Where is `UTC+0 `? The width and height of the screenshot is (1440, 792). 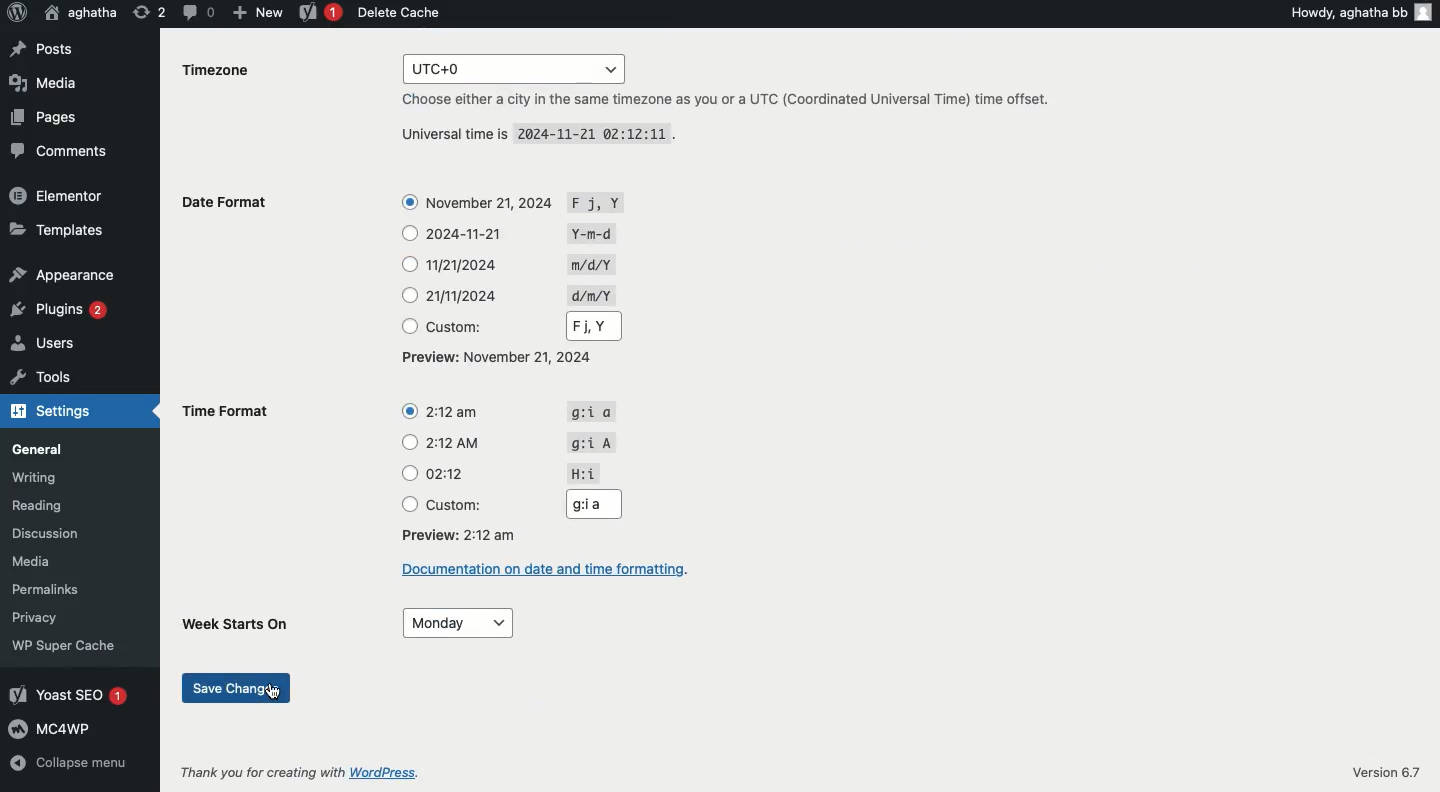 UTC+0  is located at coordinates (516, 69).